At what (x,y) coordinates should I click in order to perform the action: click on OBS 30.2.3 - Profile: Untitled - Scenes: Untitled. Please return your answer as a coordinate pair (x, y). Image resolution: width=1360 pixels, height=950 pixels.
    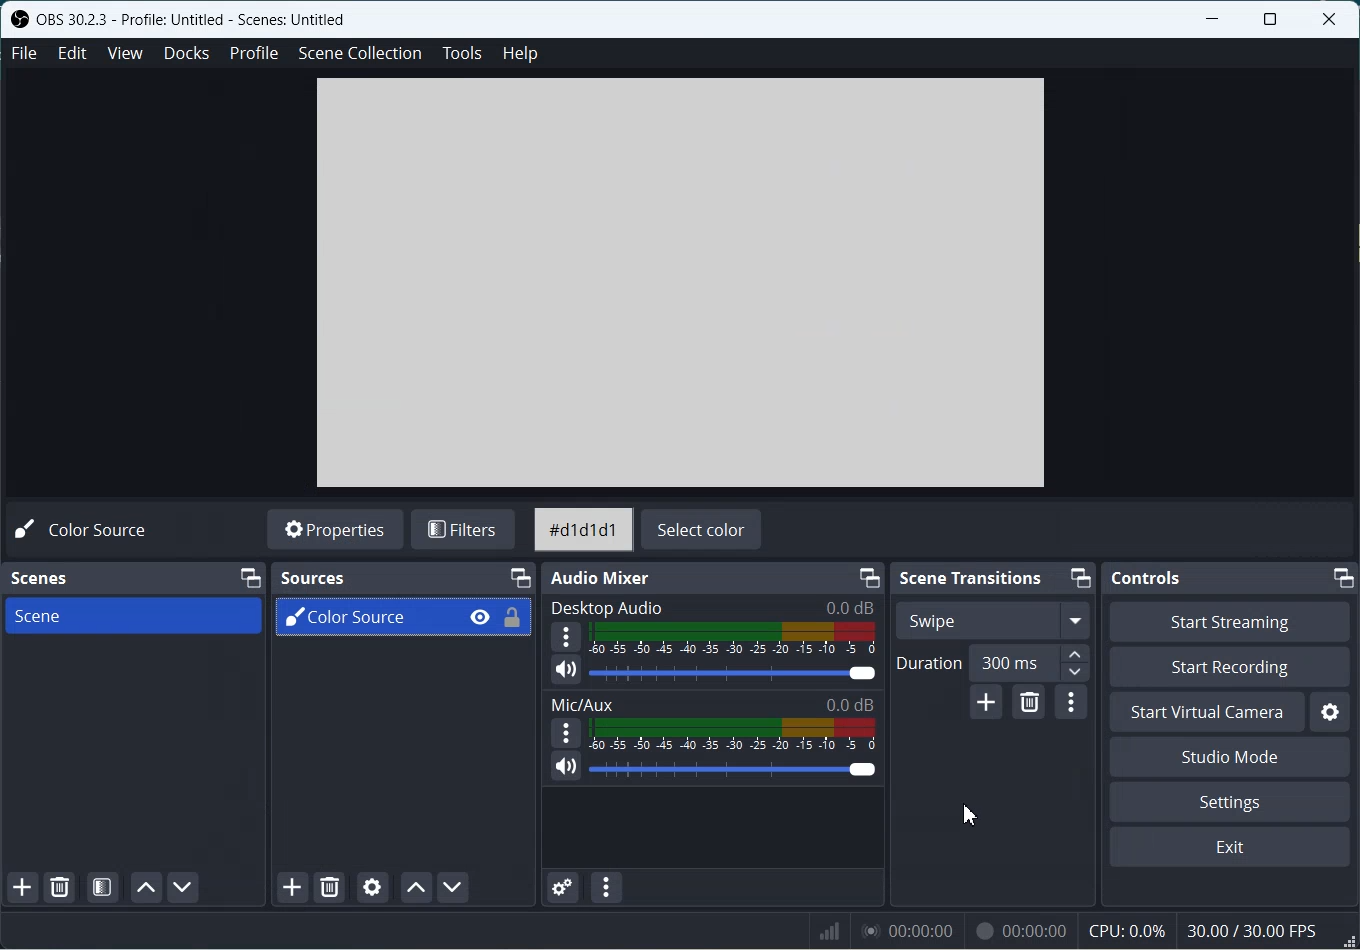
    Looking at the image, I should click on (195, 19).